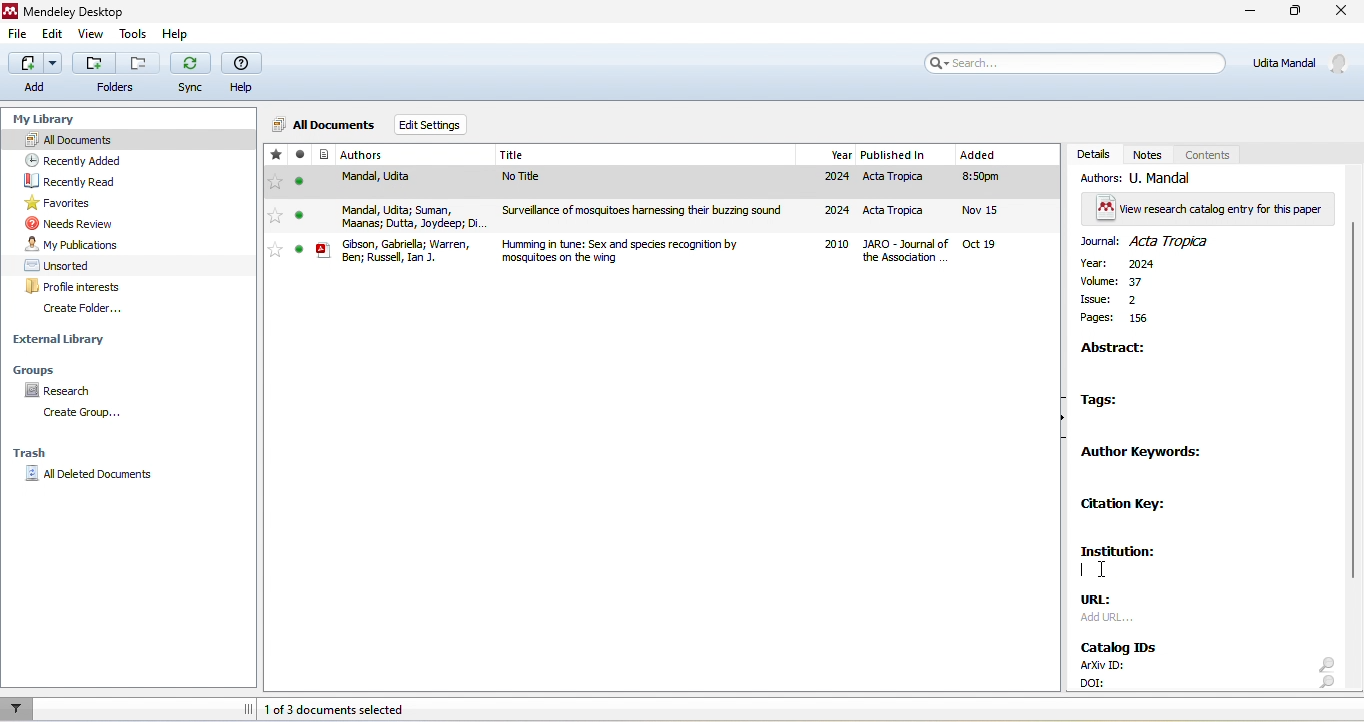 This screenshot has height=722, width=1364. I want to click on profile interests, so click(82, 287).